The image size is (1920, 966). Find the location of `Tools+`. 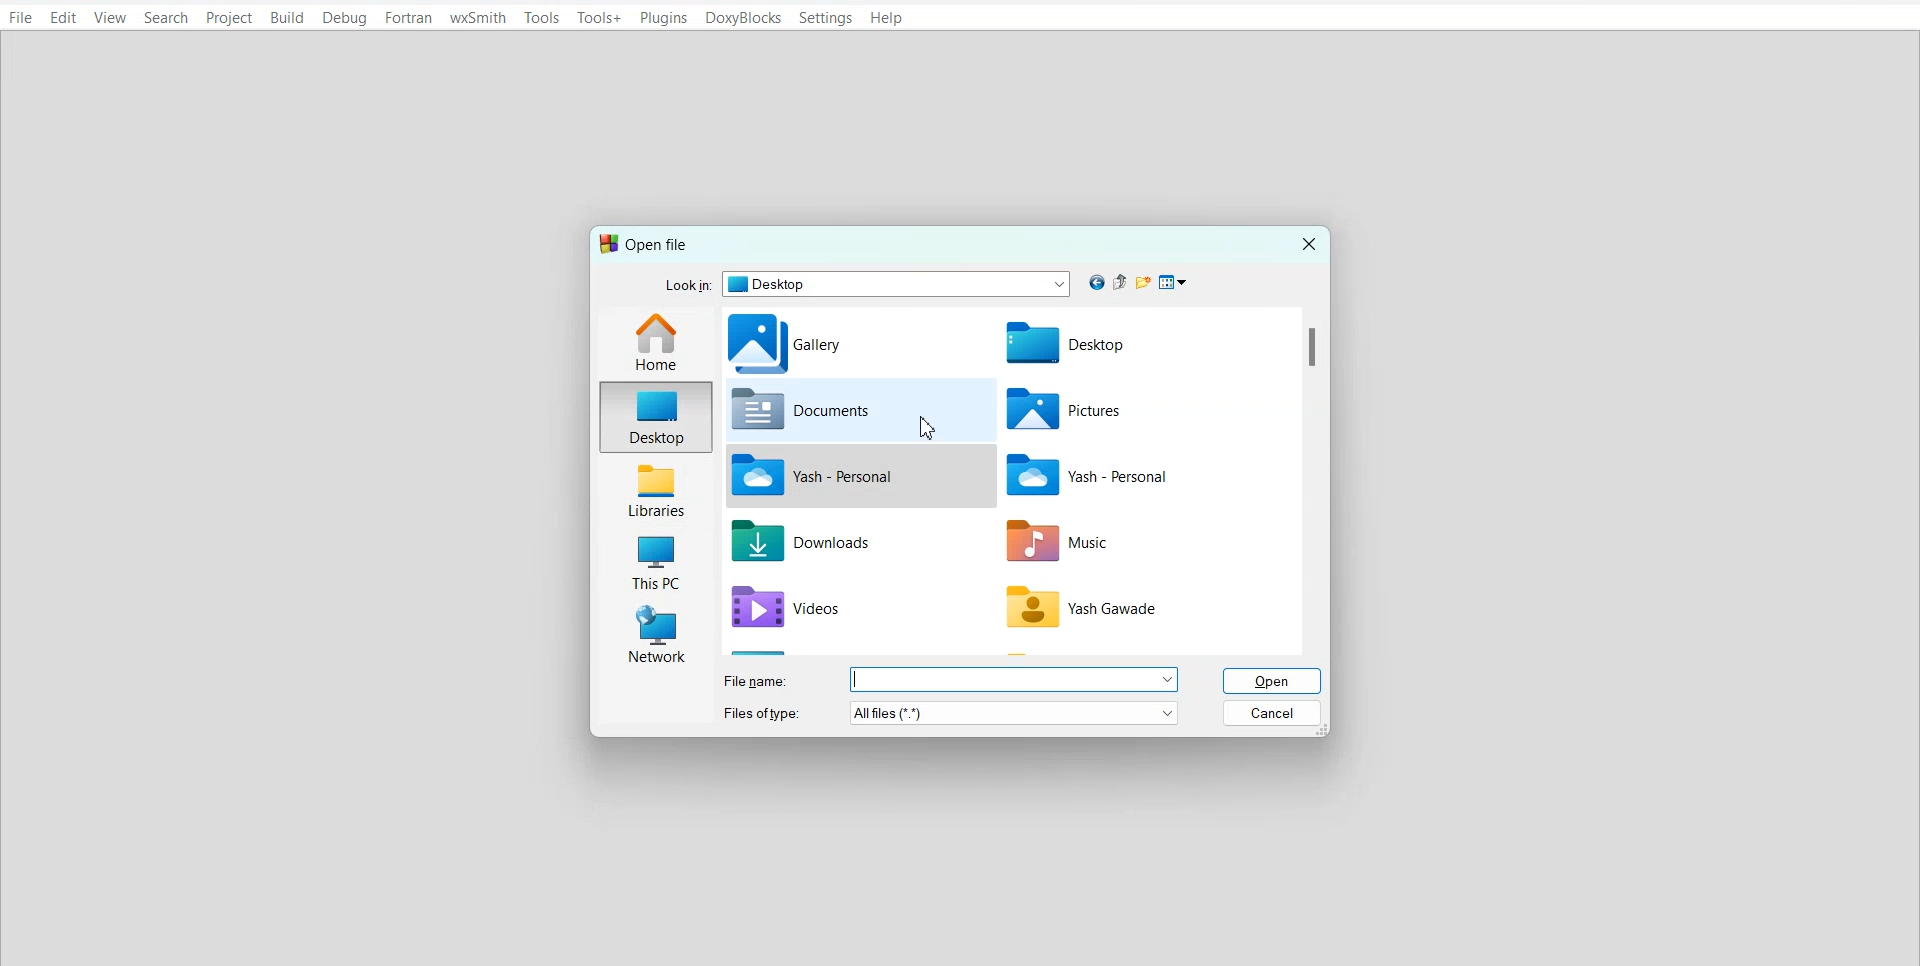

Tools+ is located at coordinates (600, 18).